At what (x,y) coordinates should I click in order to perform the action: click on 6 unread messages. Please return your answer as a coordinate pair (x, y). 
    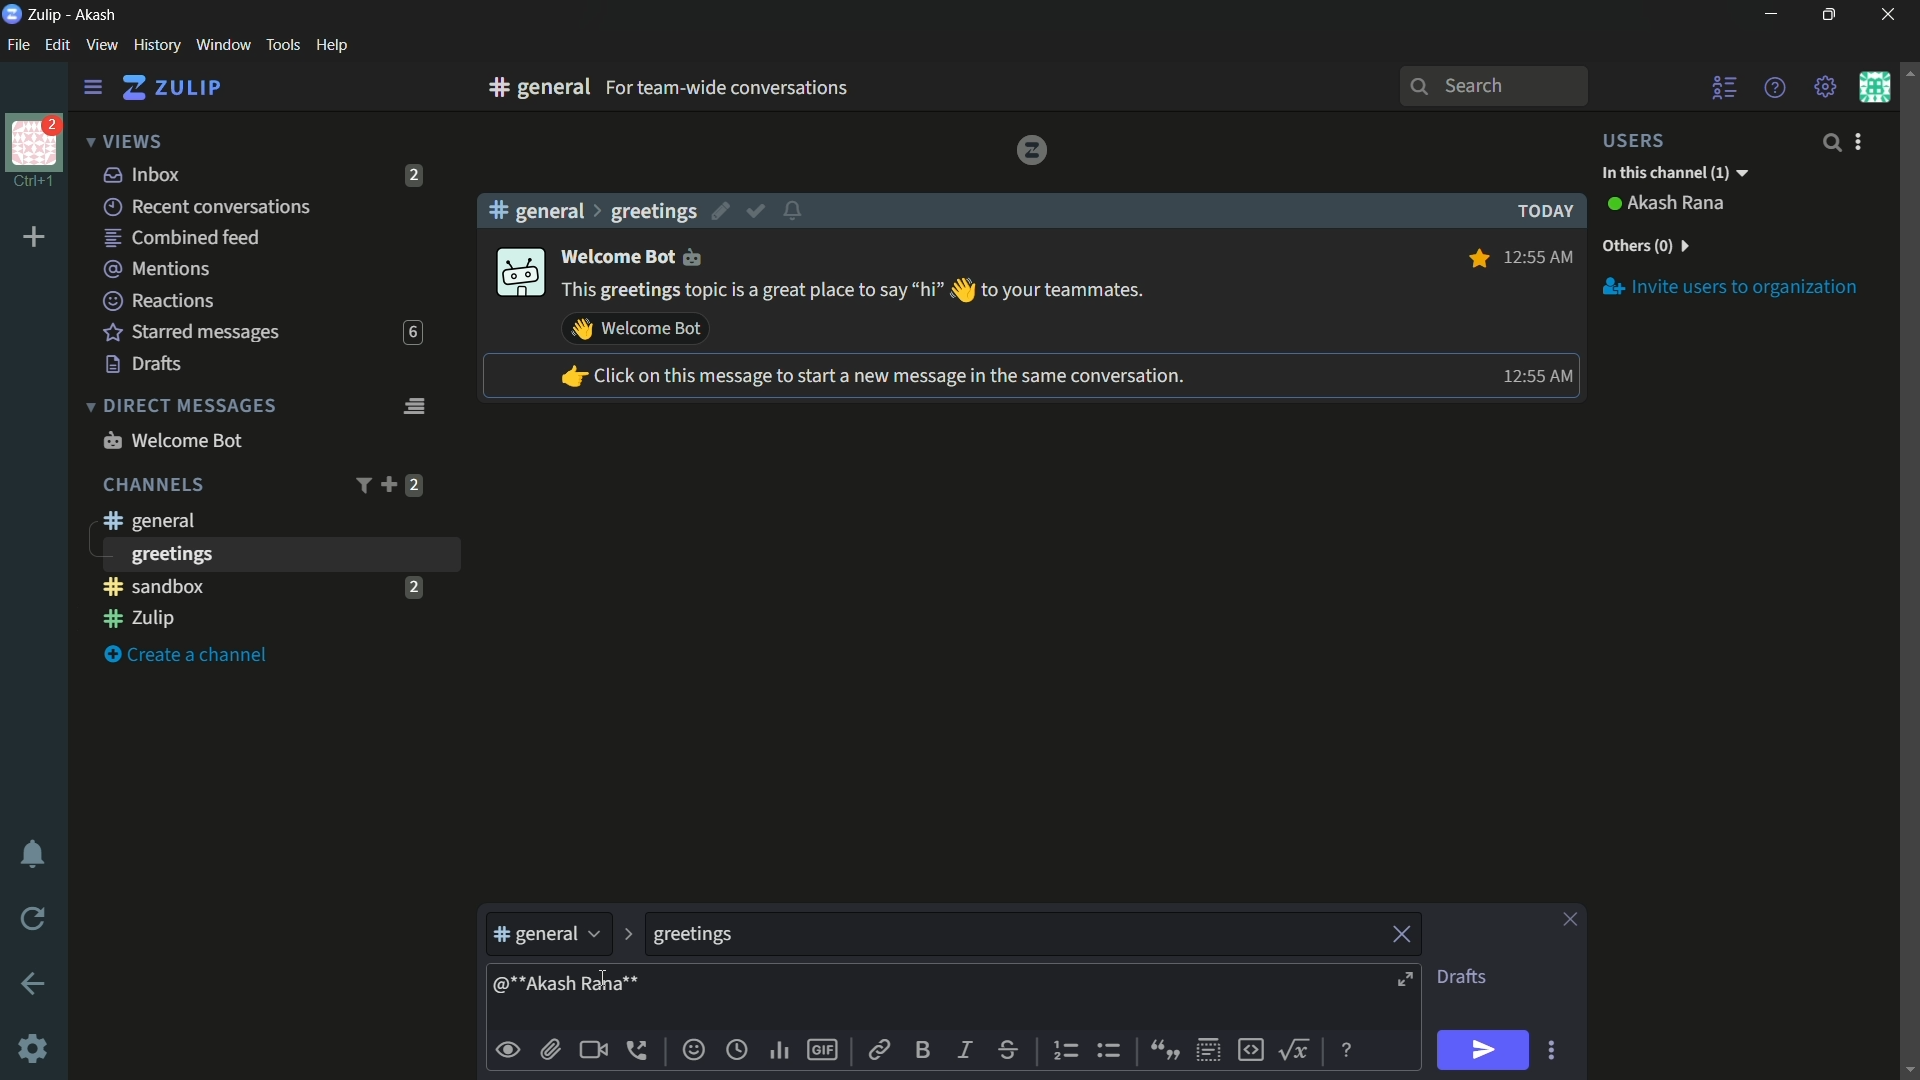
    Looking at the image, I should click on (412, 333).